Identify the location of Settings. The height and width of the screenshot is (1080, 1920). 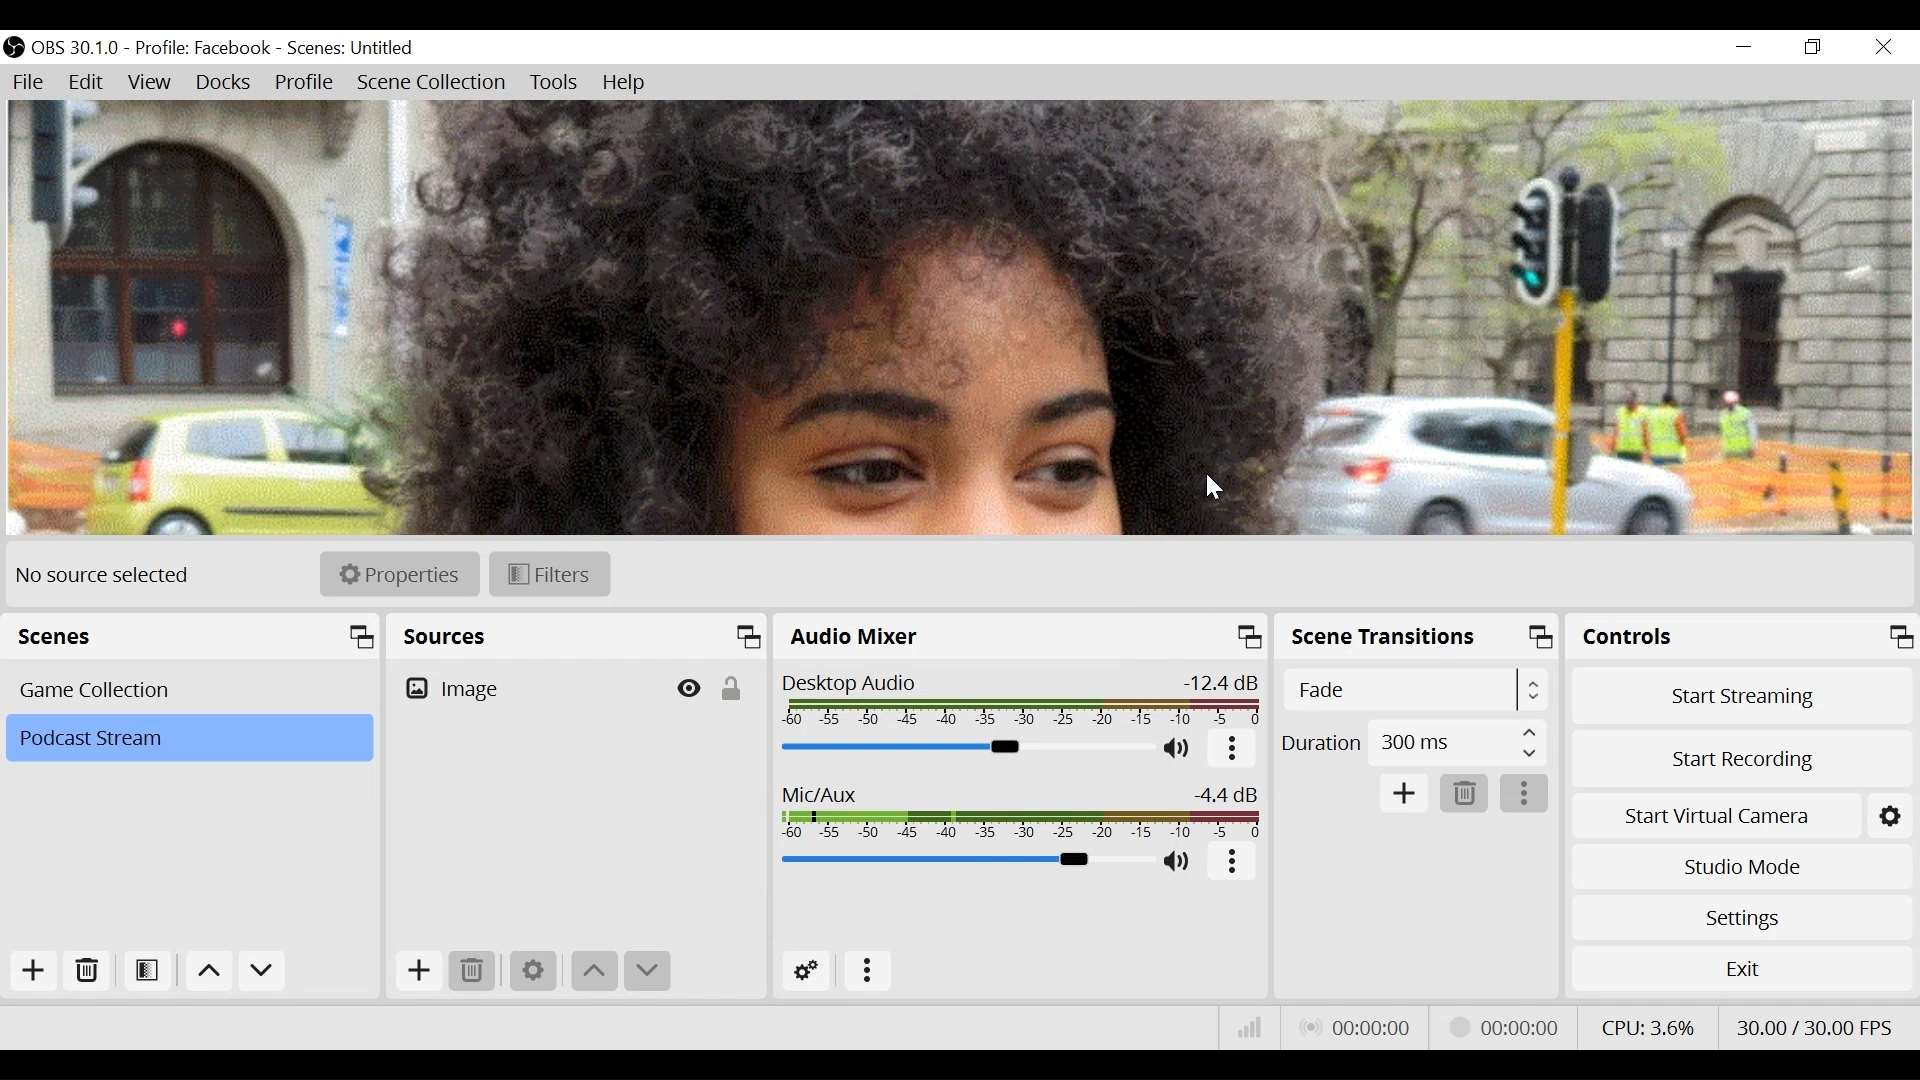
(1744, 915).